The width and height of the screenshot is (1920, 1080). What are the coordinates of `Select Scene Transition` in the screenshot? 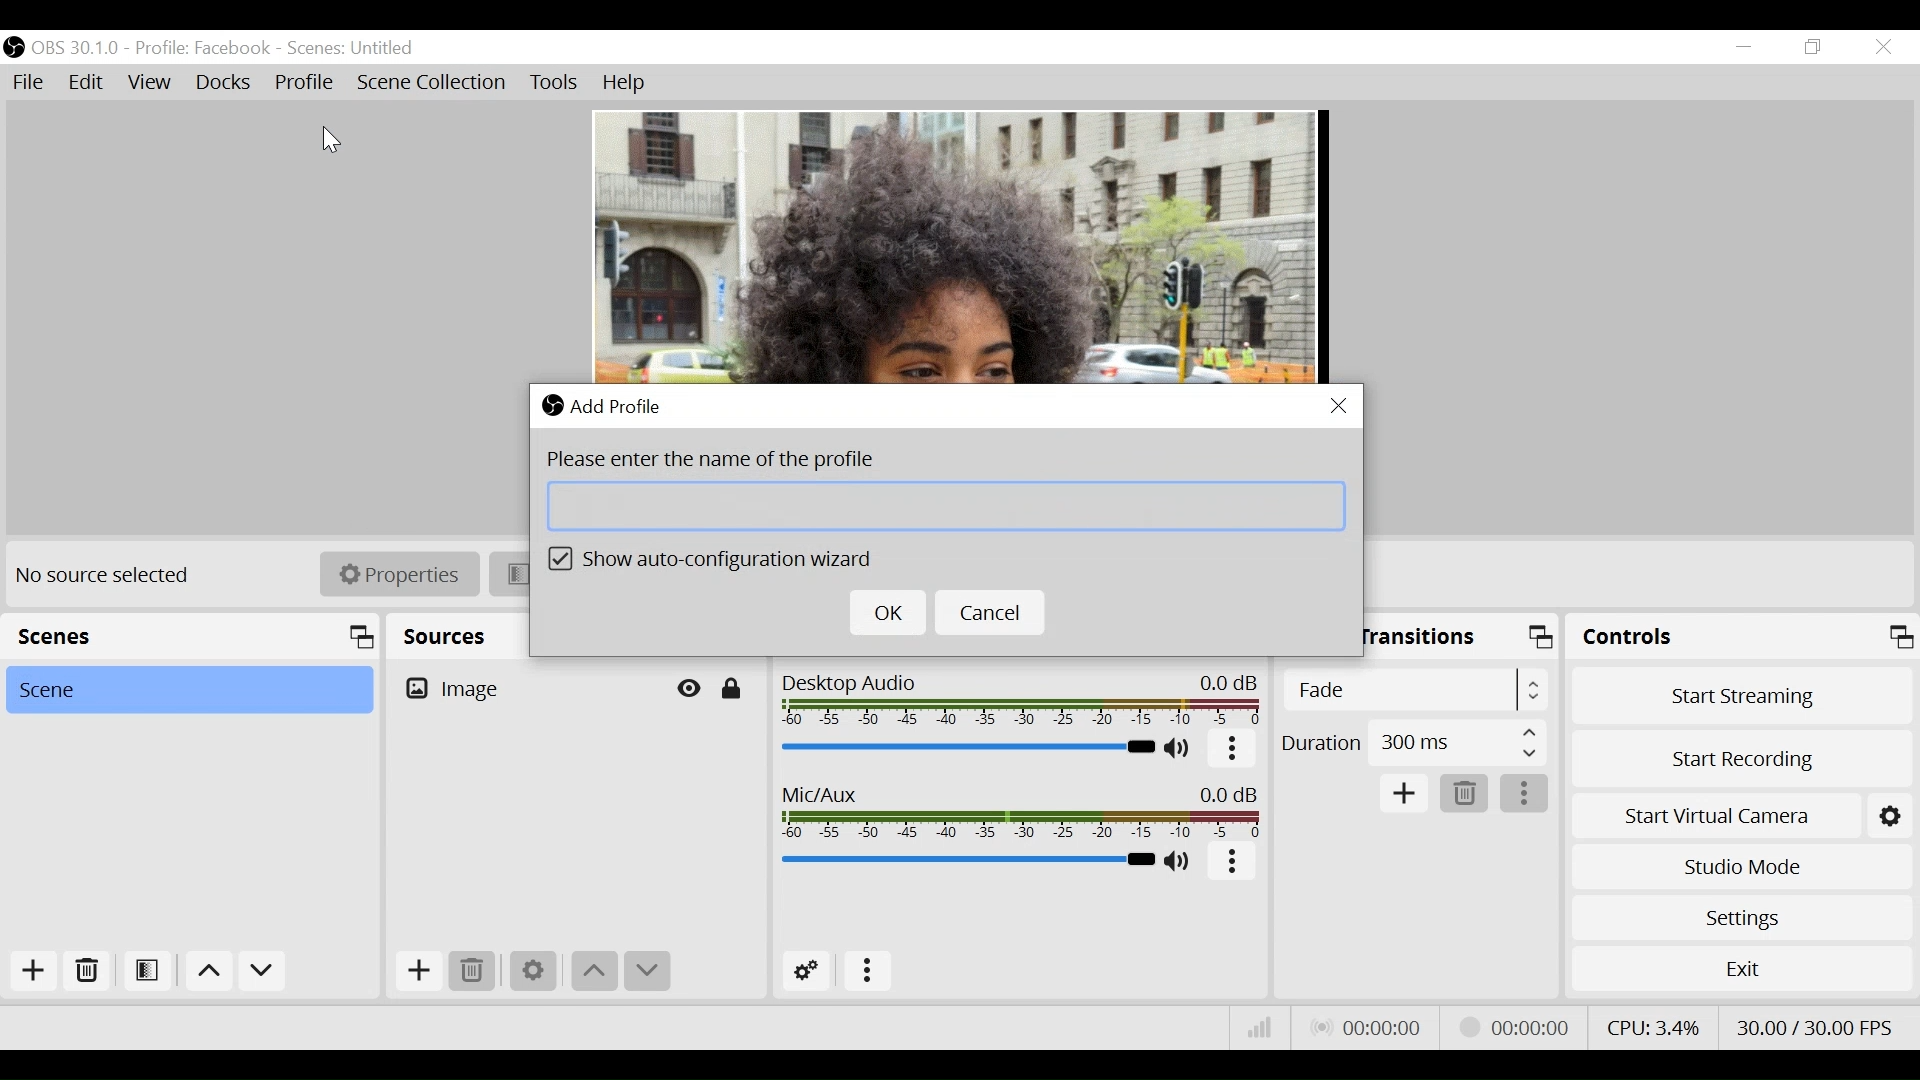 It's located at (1419, 689).